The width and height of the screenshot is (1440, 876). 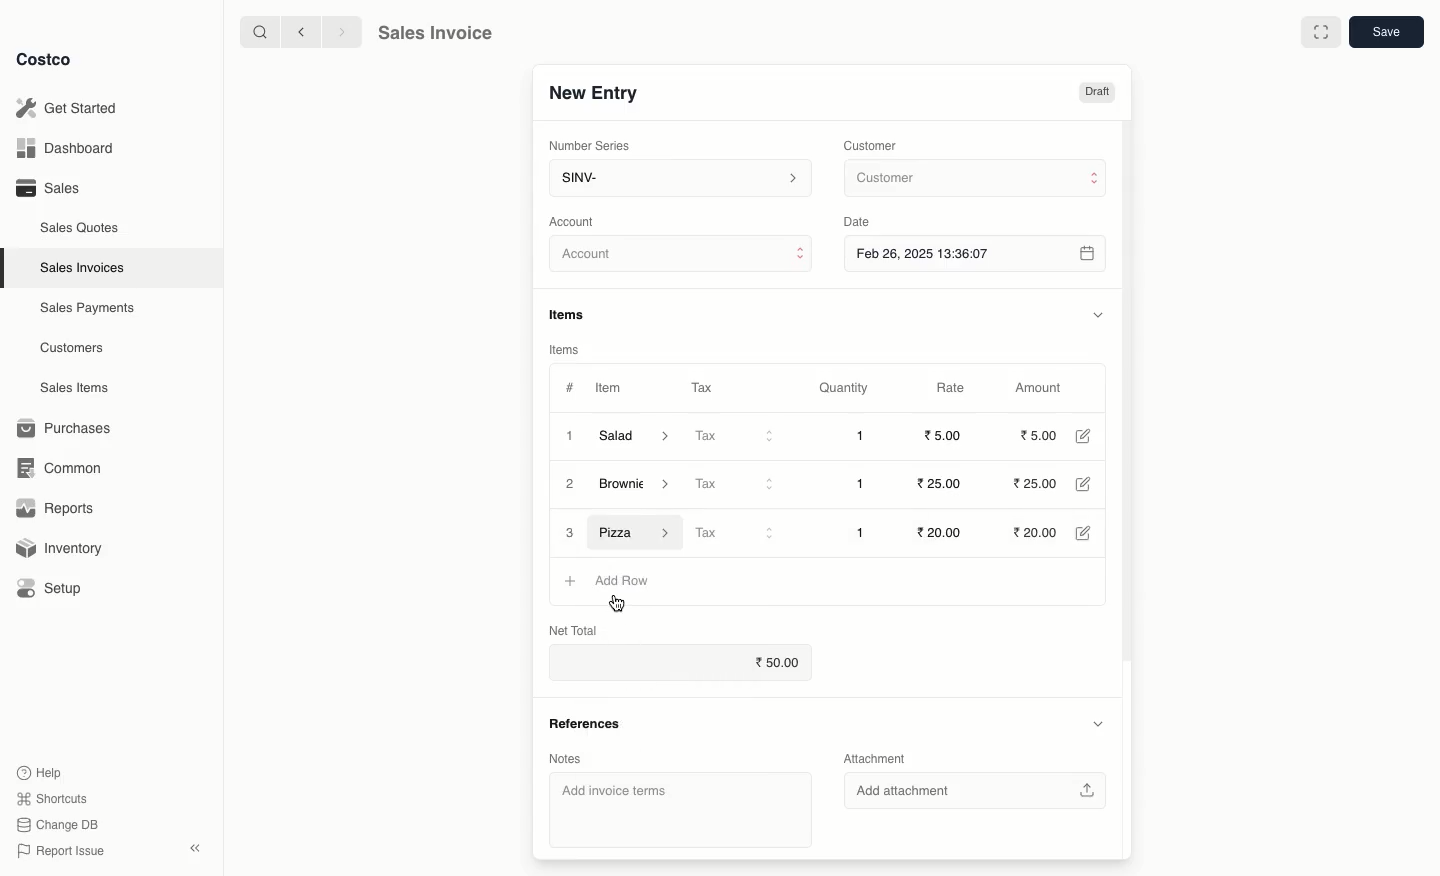 What do you see at coordinates (63, 546) in the screenshot?
I see `Inventory` at bounding box center [63, 546].